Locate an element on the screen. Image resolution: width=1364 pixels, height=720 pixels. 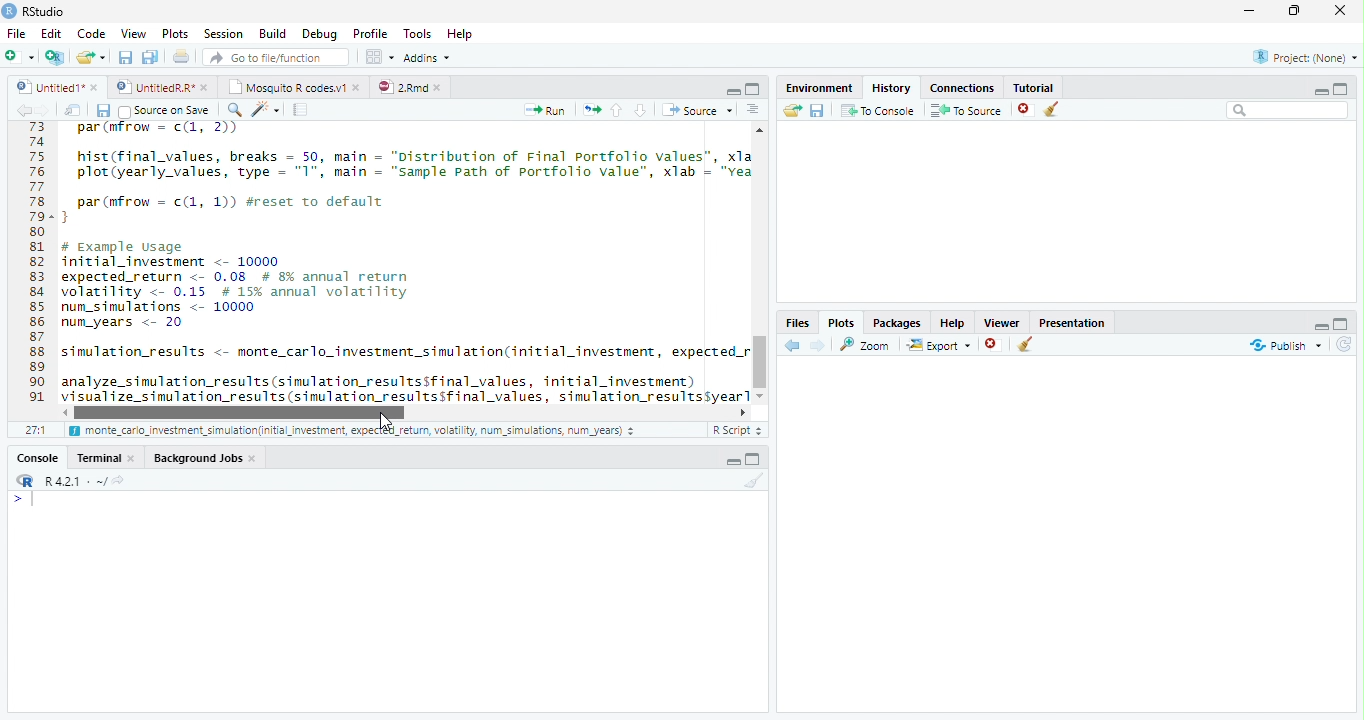
Maximize is located at coordinates (1299, 12).